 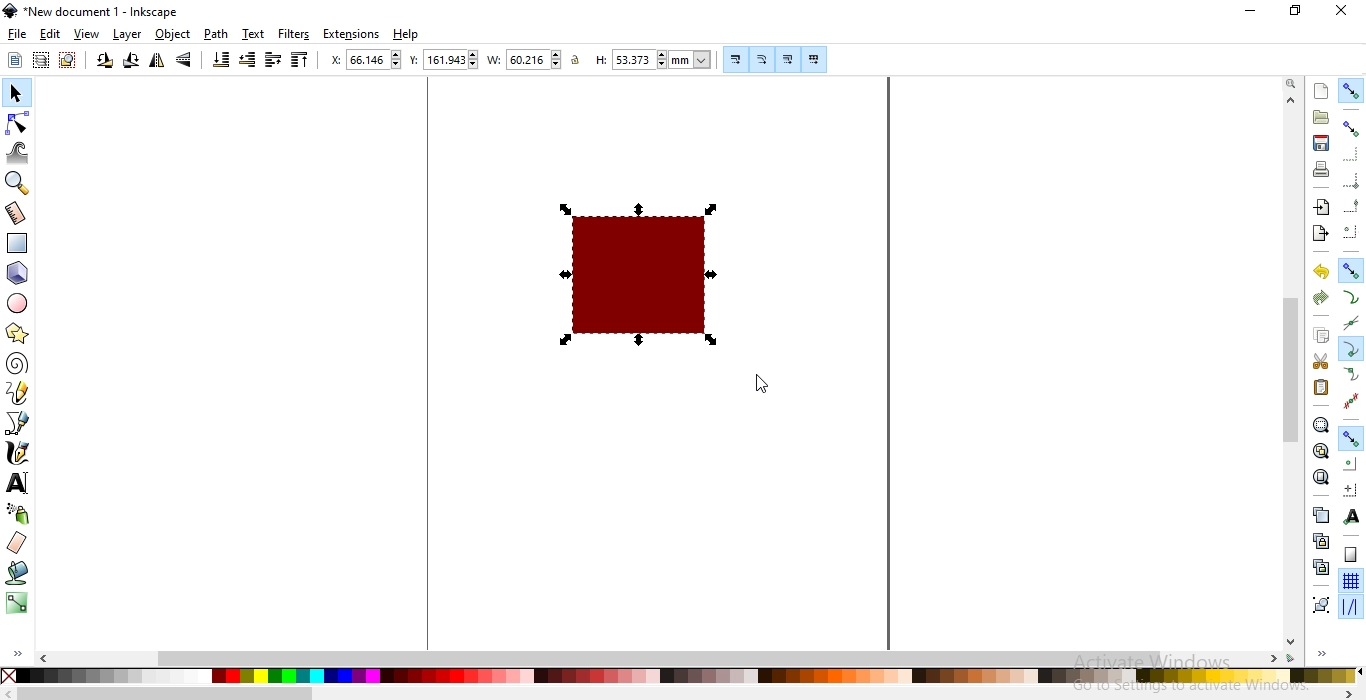 What do you see at coordinates (1350, 555) in the screenshot?
I see `snap to page border` at bounding box center [1350, 555].